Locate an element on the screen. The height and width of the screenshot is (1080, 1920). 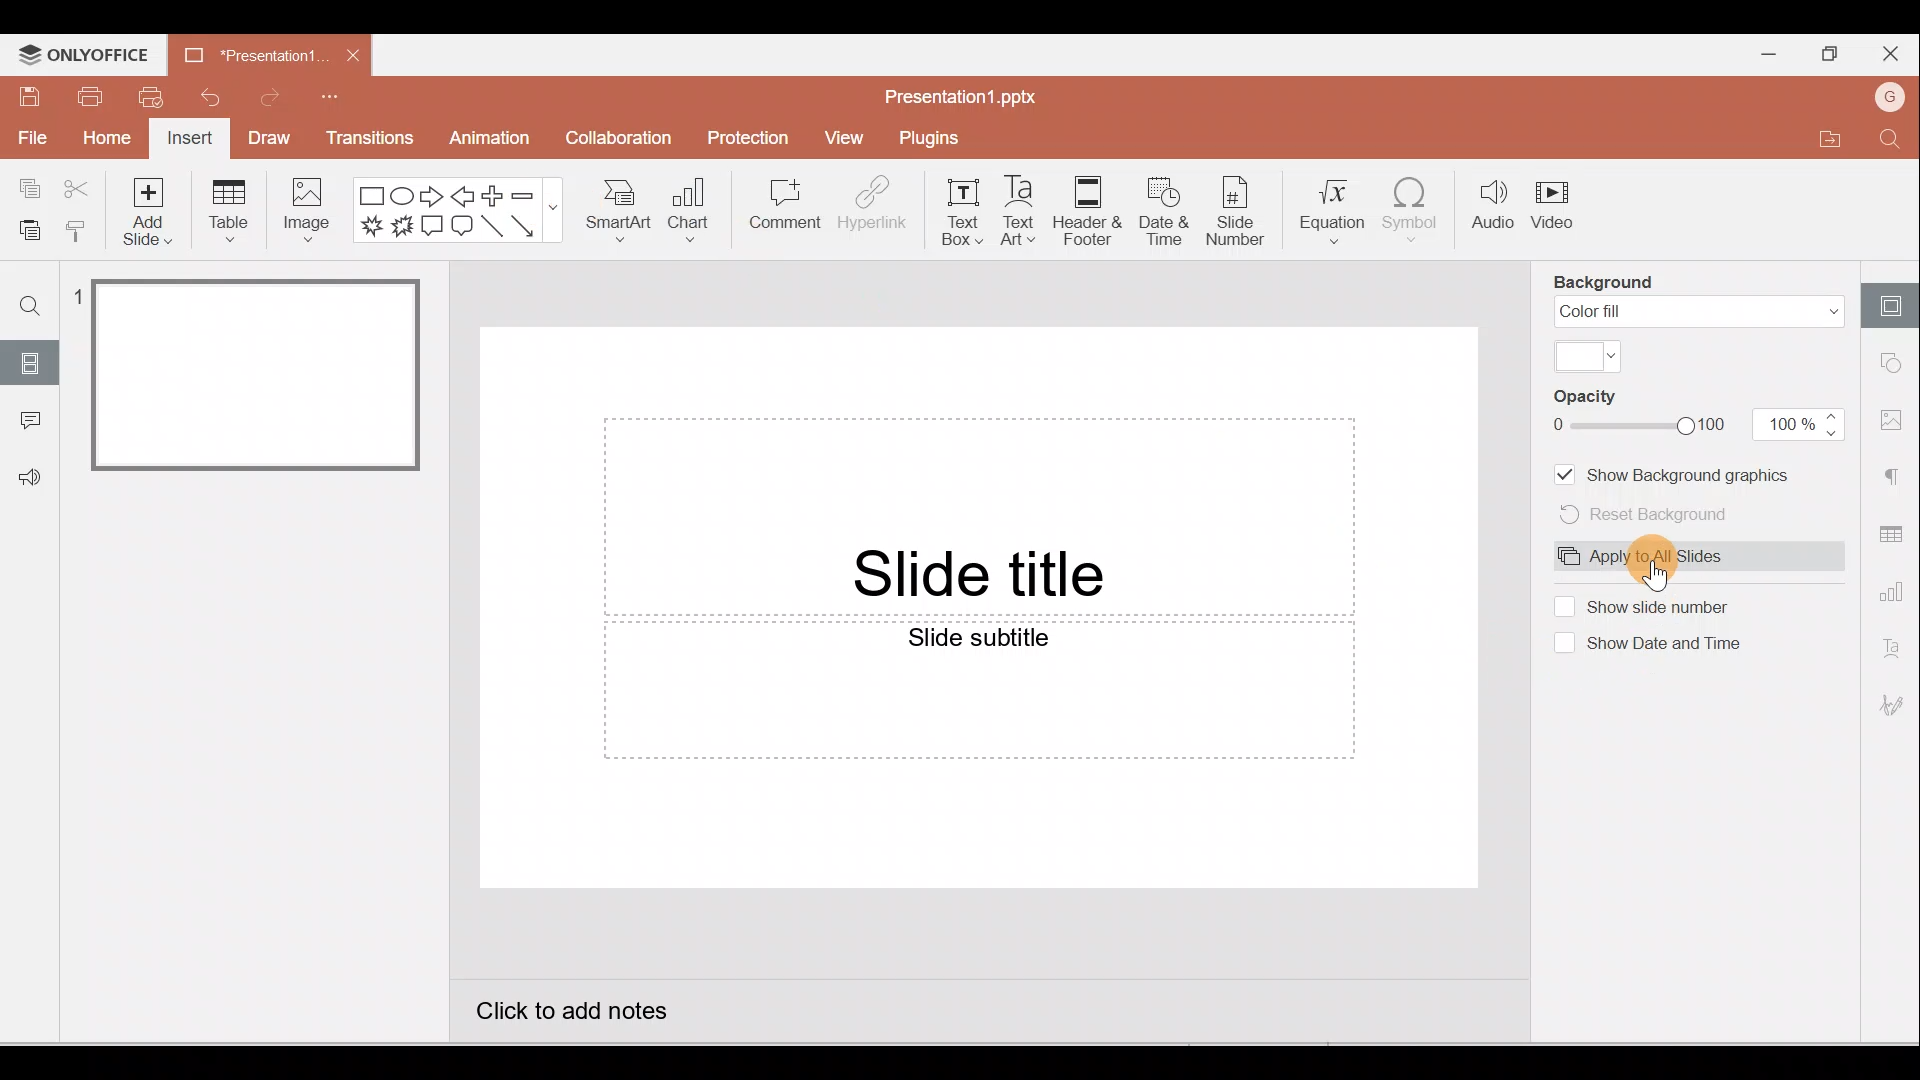
Explosion 2 is located at coordinates (401, 228).